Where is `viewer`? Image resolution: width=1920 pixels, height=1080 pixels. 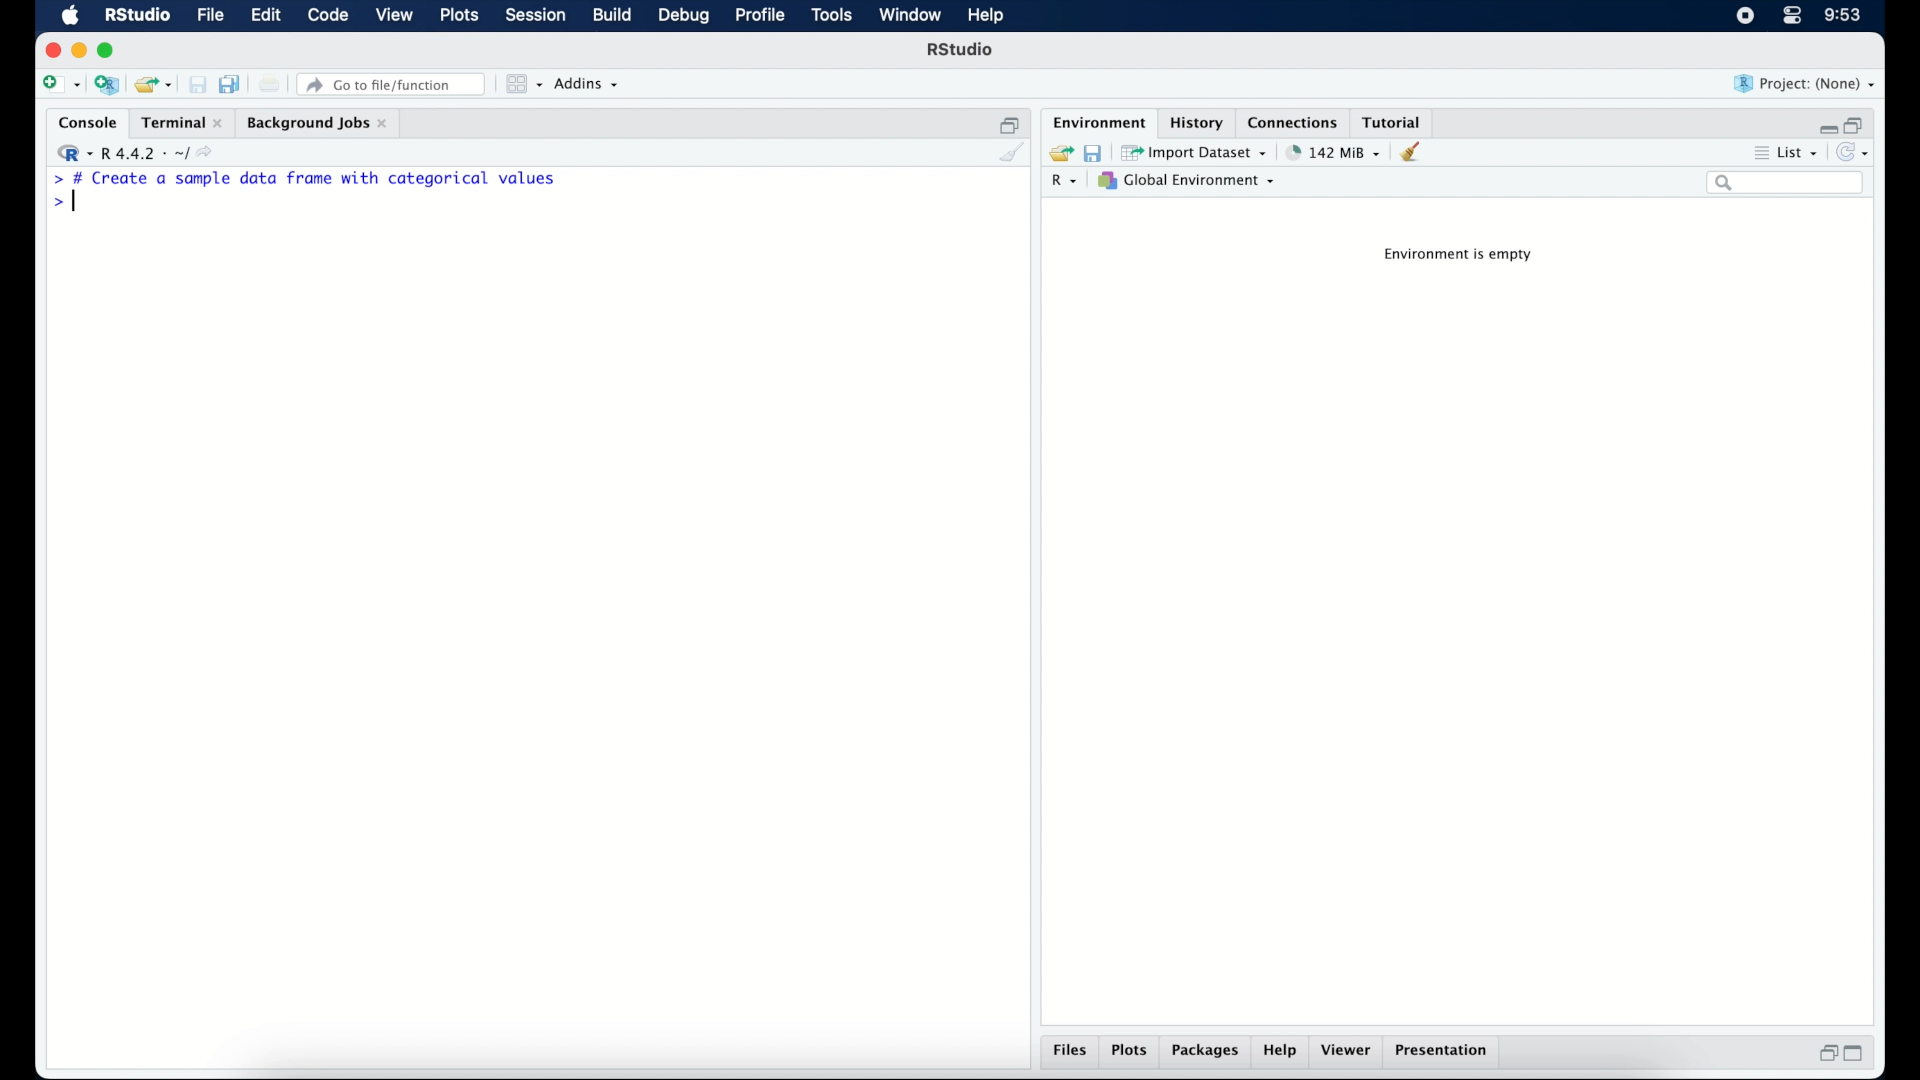
viewer is located at coordinates (1348, 1052).